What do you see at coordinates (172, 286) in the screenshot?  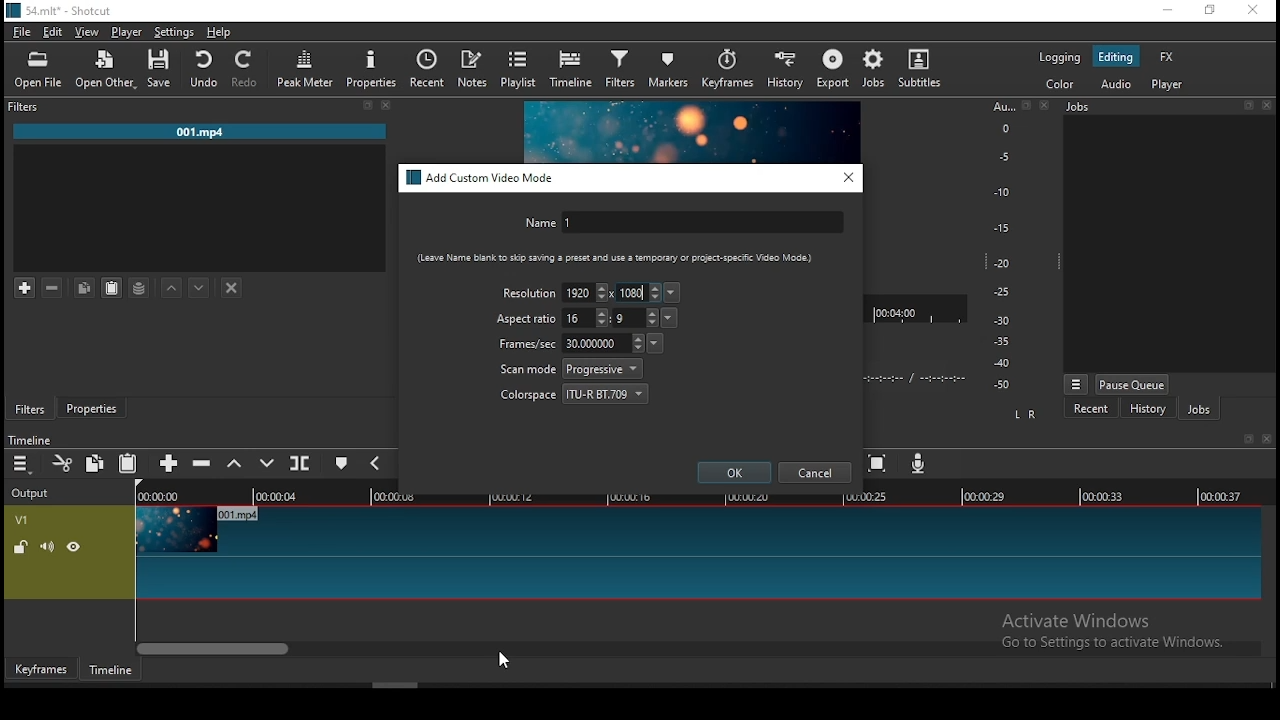 I see `move filter up` at bounding box center [172, 286].